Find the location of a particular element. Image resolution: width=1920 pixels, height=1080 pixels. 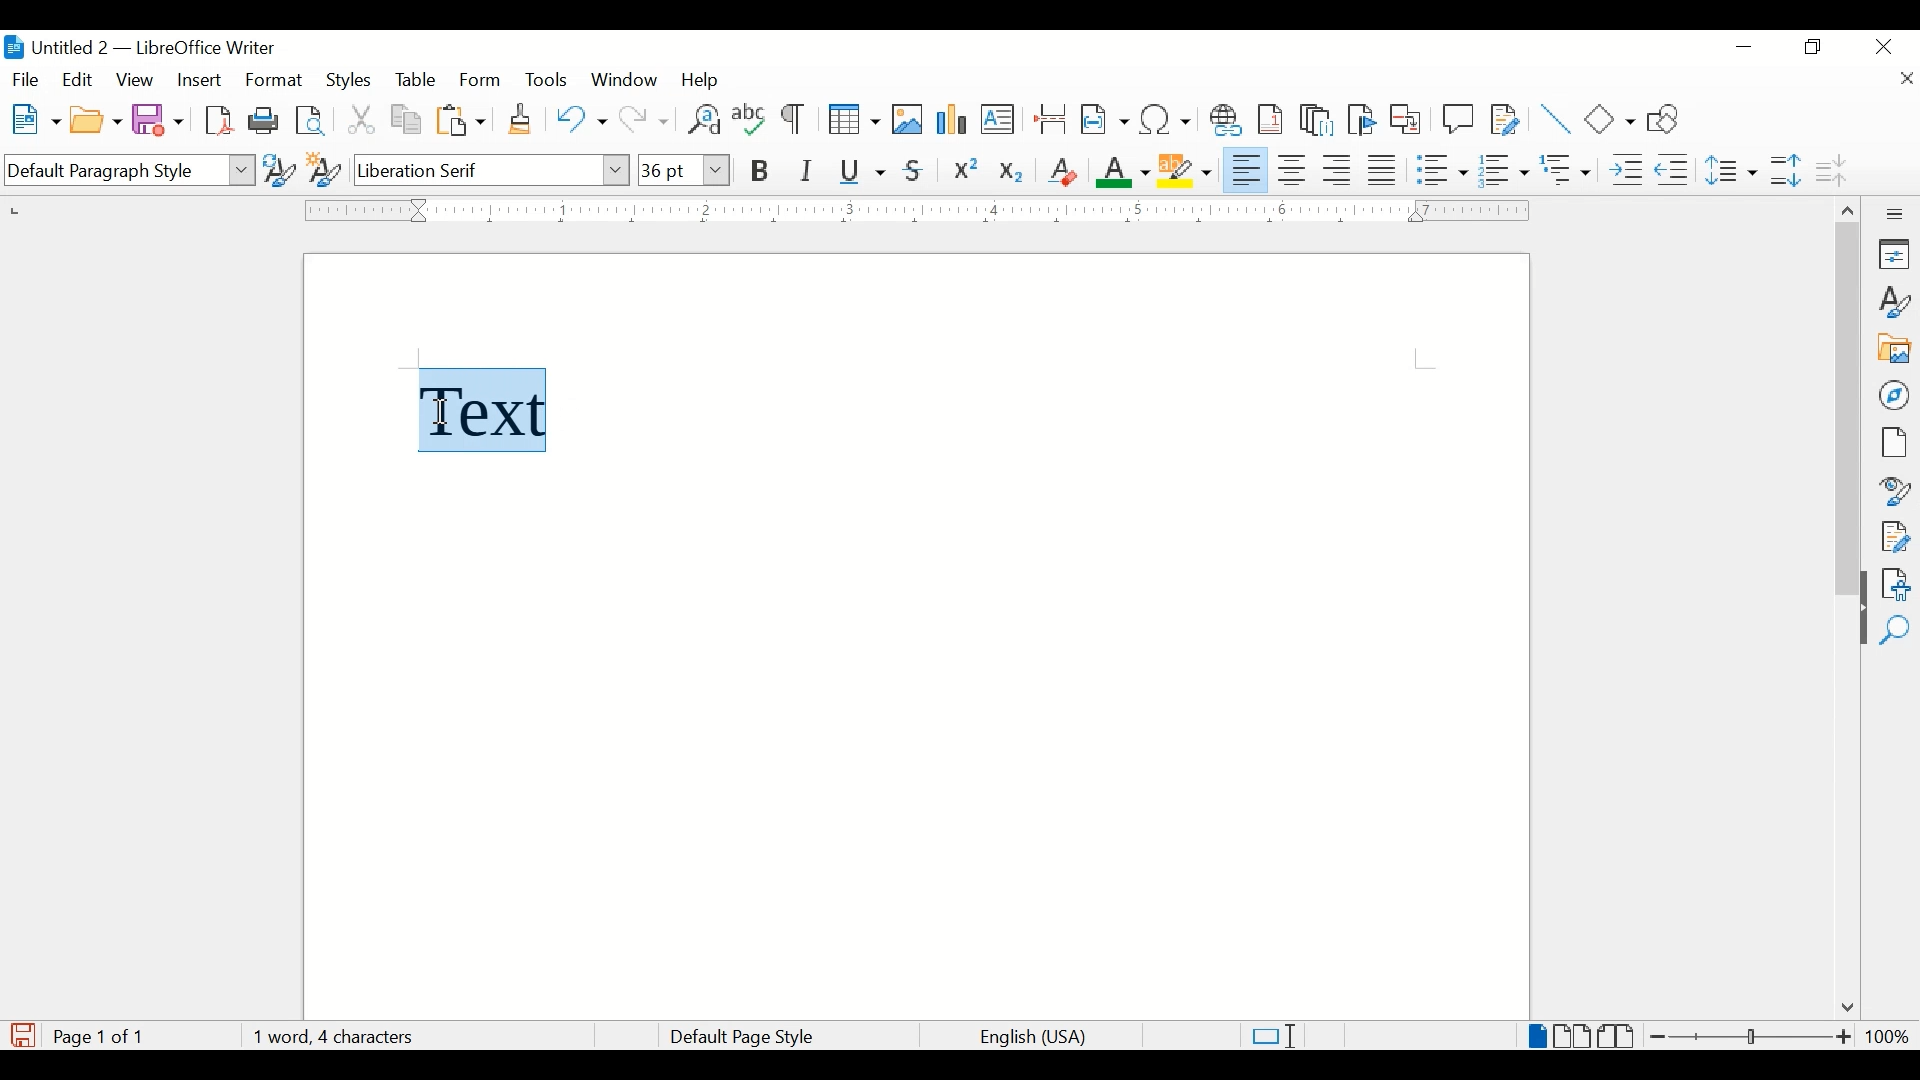

cursor is located at coordinates (443, 413).